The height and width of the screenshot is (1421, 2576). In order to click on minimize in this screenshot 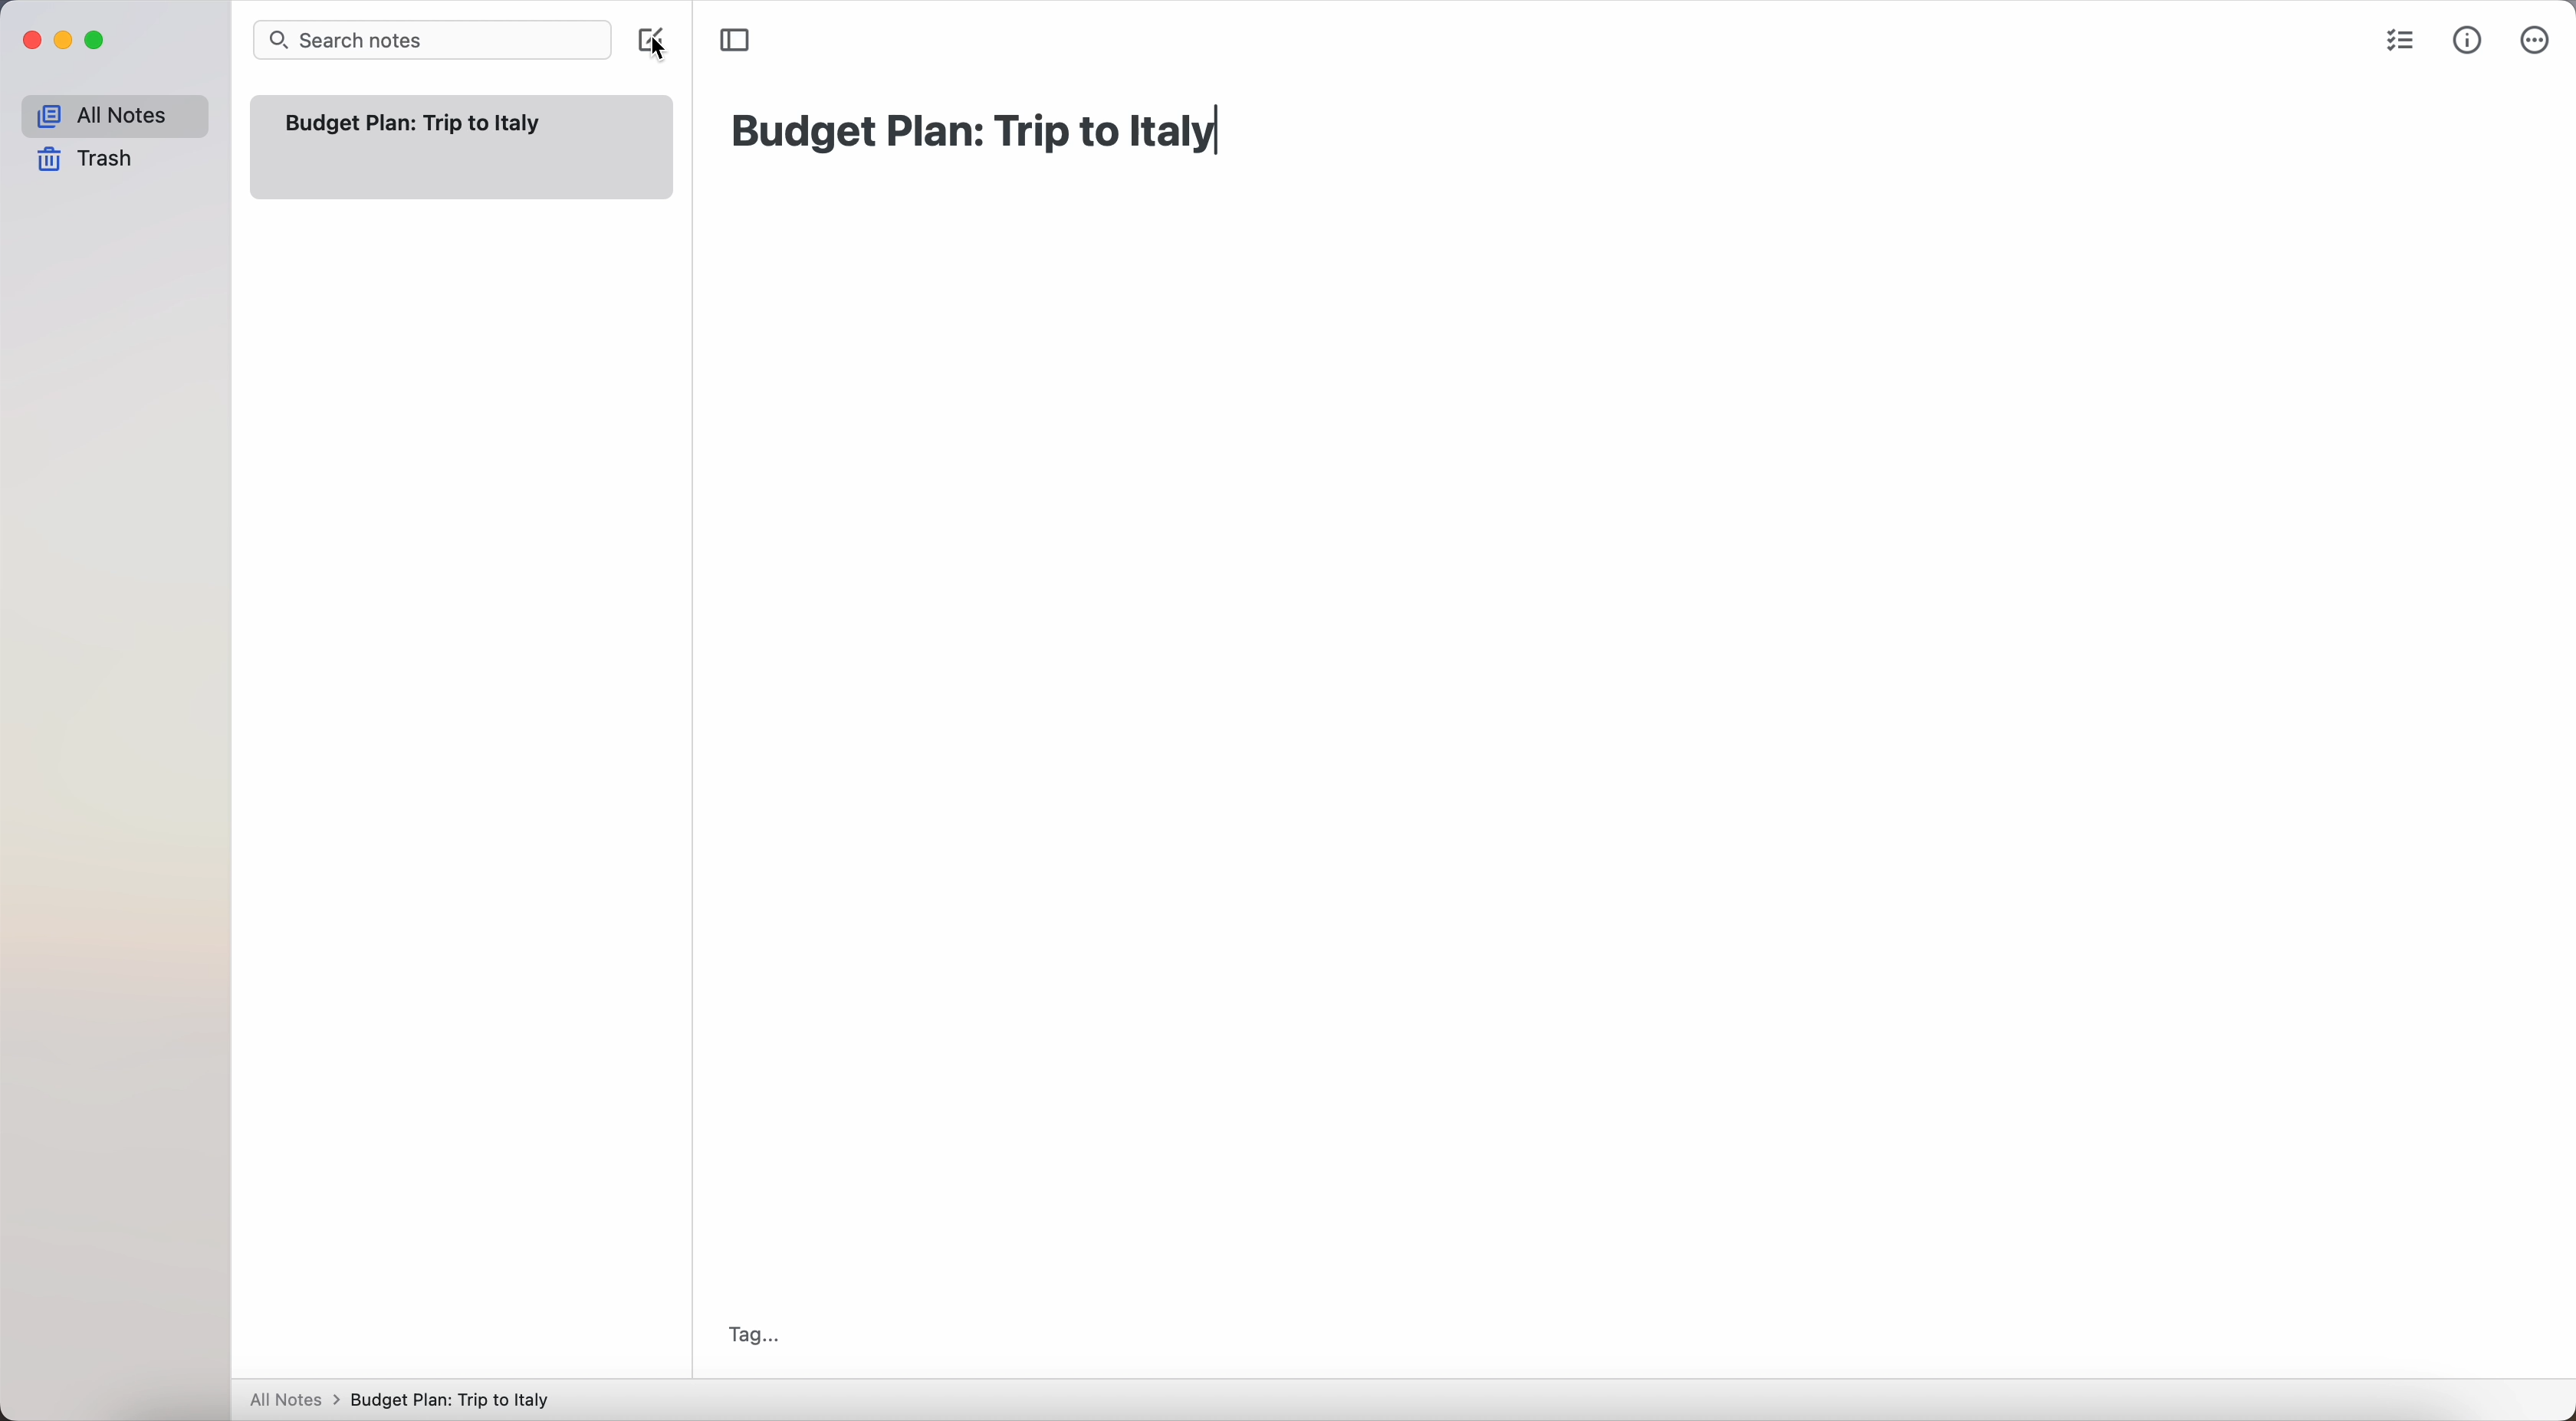, I will do `click(69, 41)`.